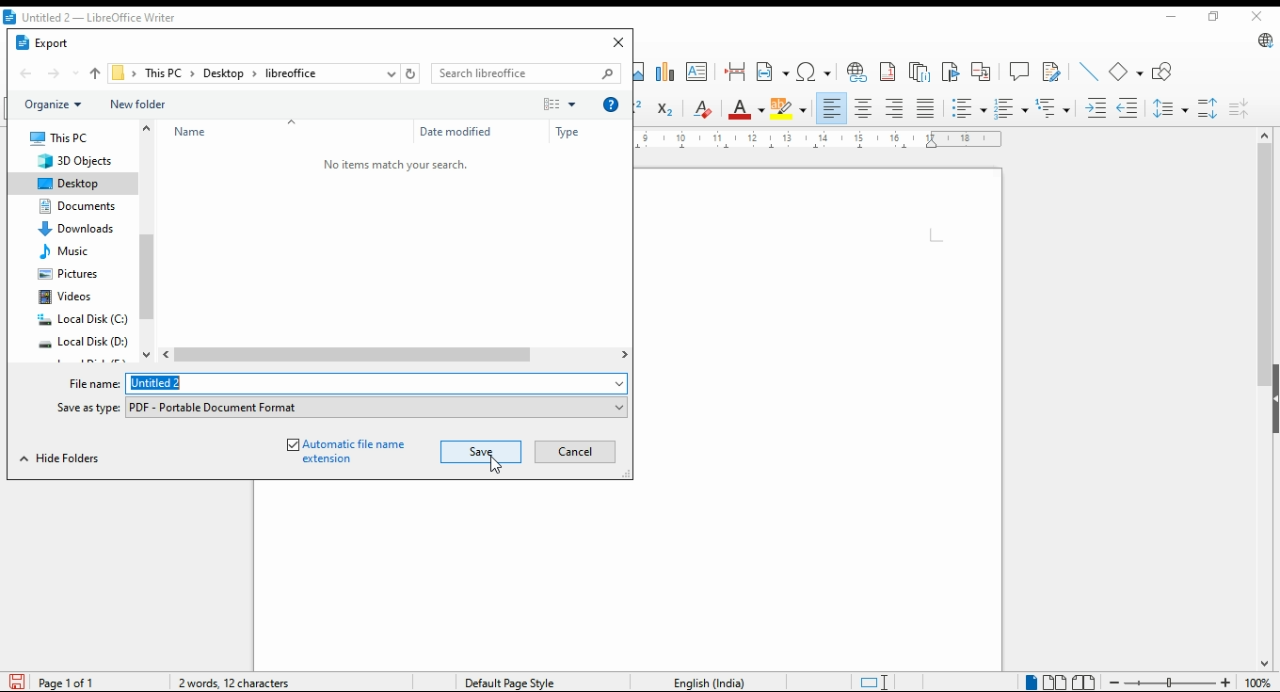 This screenshot has height=692, width=1280. I want to click on get help, so click(610, 106).